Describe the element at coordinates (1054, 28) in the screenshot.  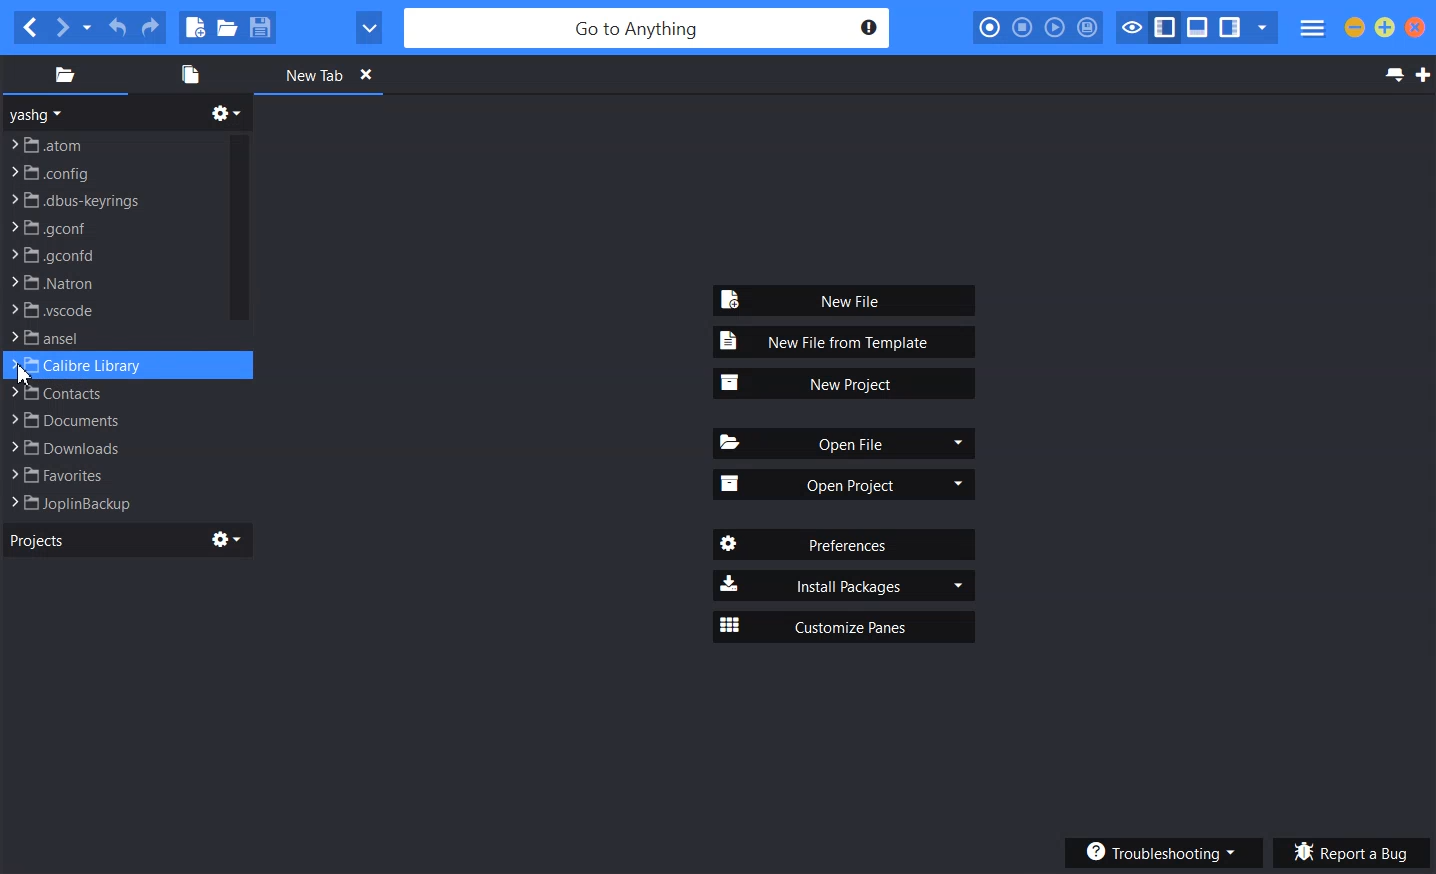
I see `Play last macro` at that location.